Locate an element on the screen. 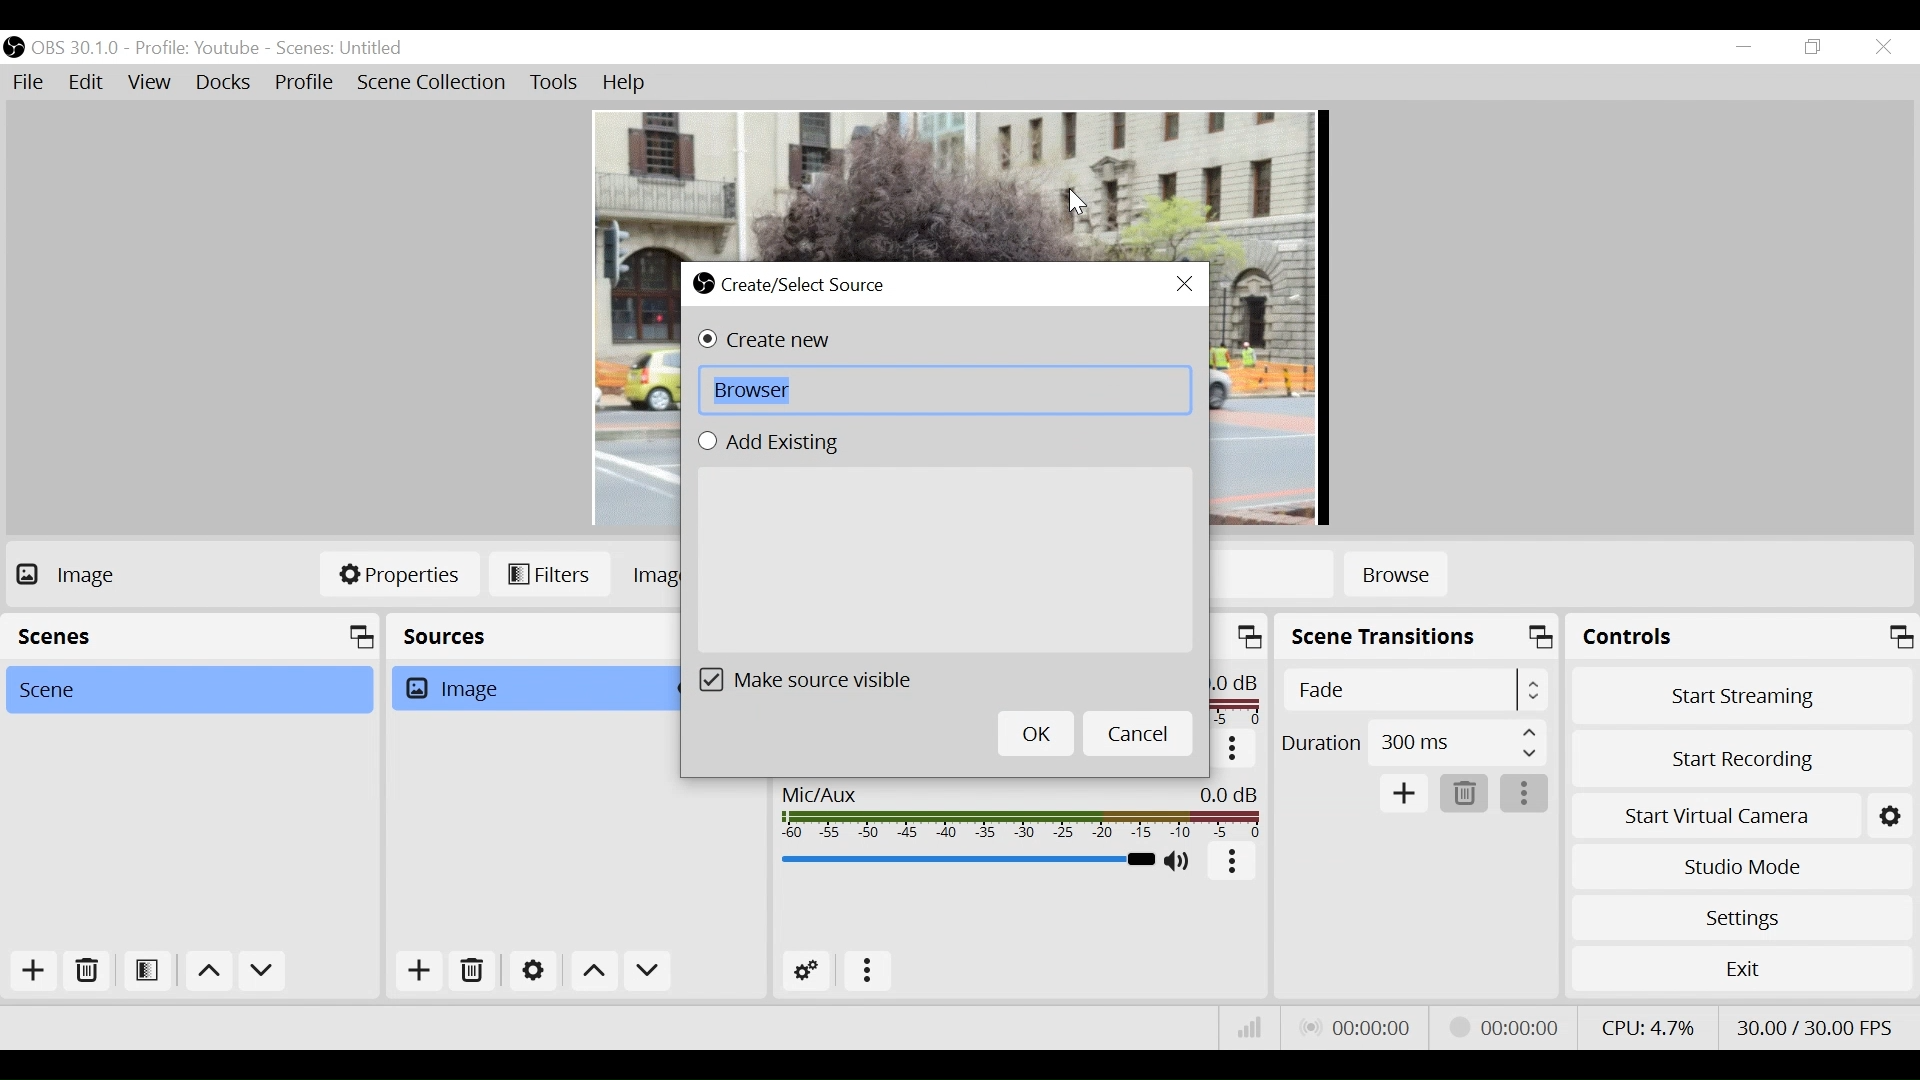 The width and height of the screenshot is (1920, 1080). Delete is located at coordinates (90, 973).